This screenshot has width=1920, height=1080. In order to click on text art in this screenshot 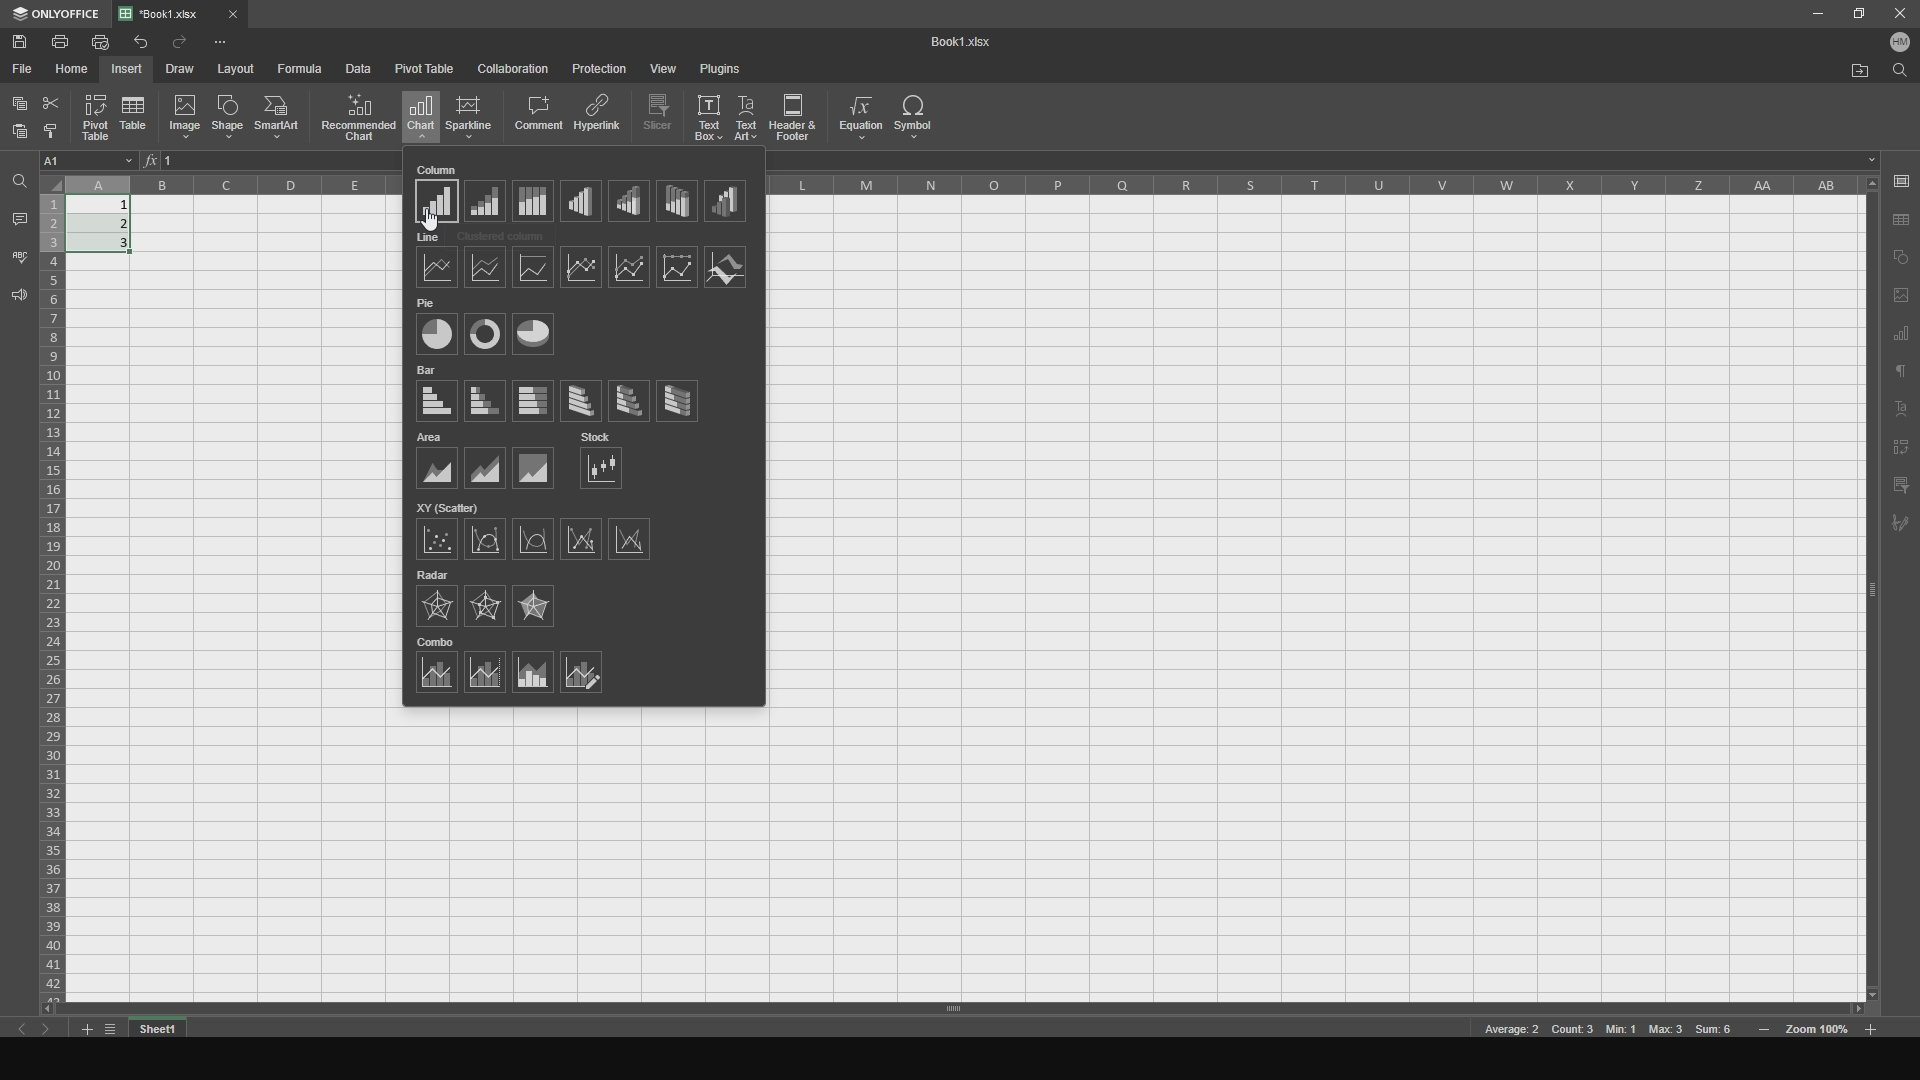, I will do `click(746, 120)`.